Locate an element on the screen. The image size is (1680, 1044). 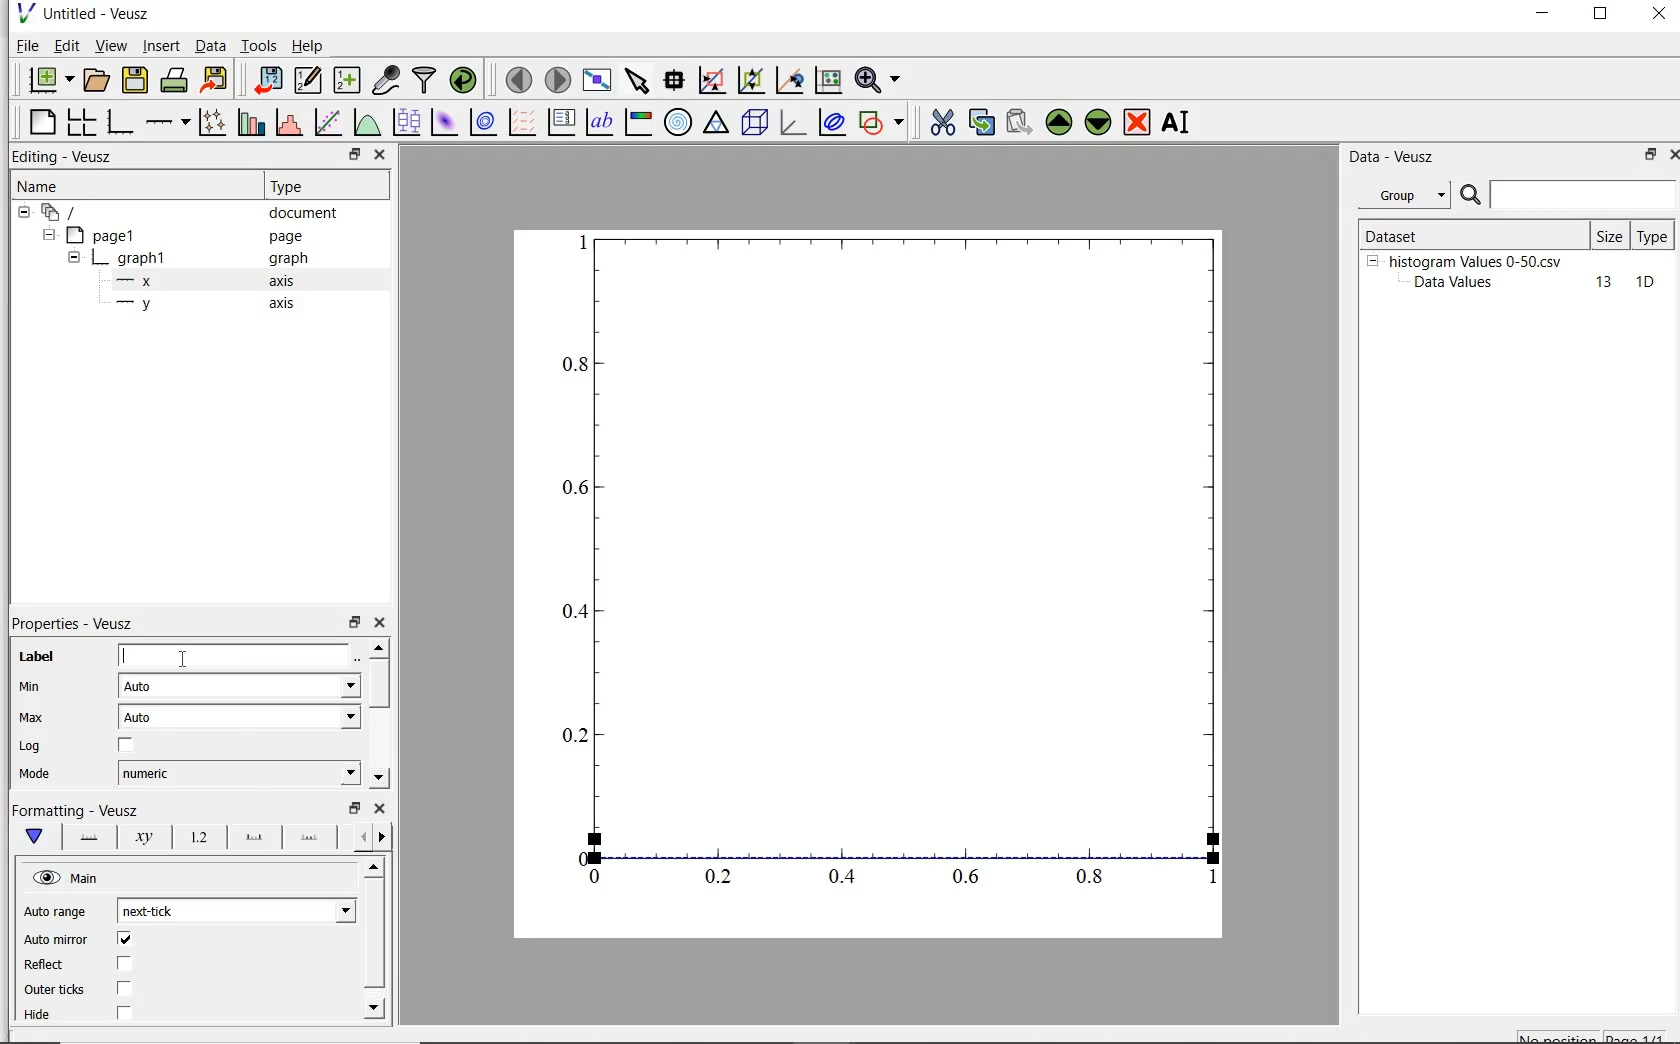
y-axis is located at coordinates (138, 304).